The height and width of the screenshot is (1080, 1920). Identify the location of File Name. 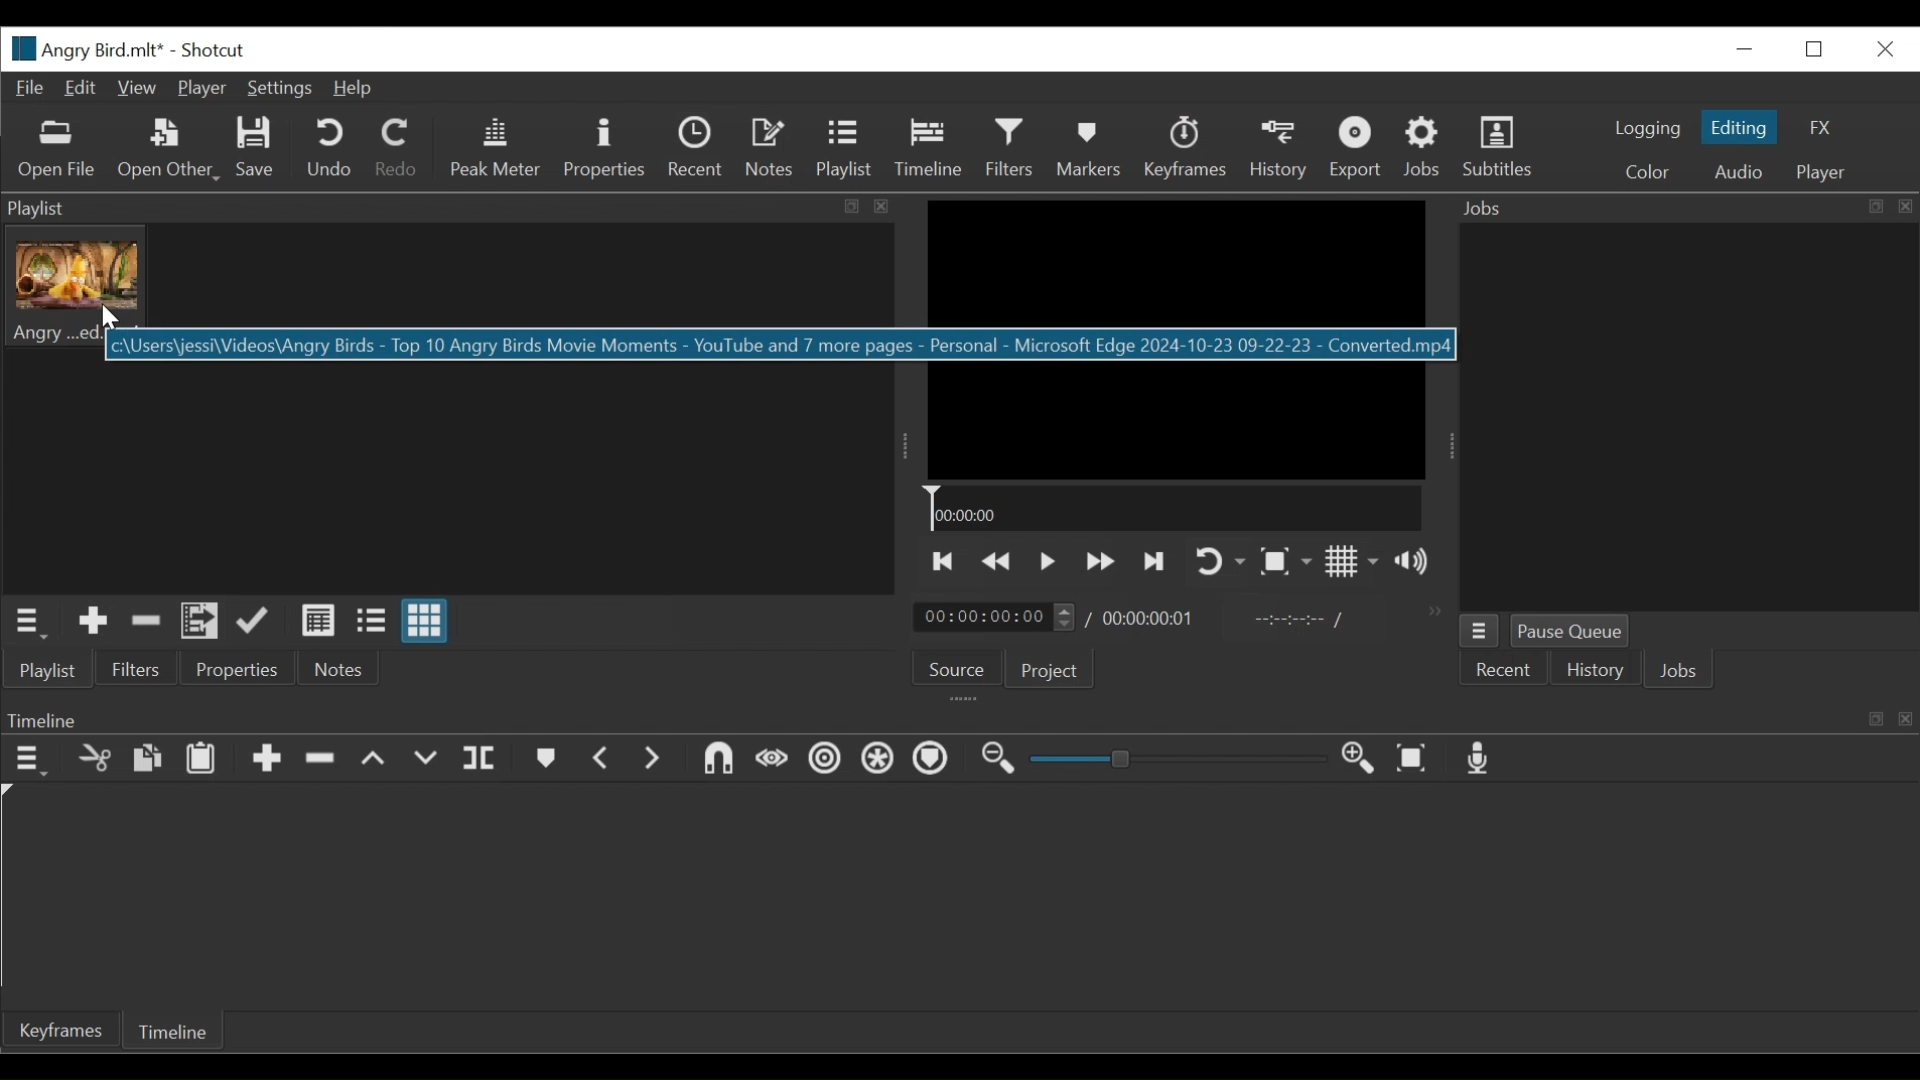
(83, 49).